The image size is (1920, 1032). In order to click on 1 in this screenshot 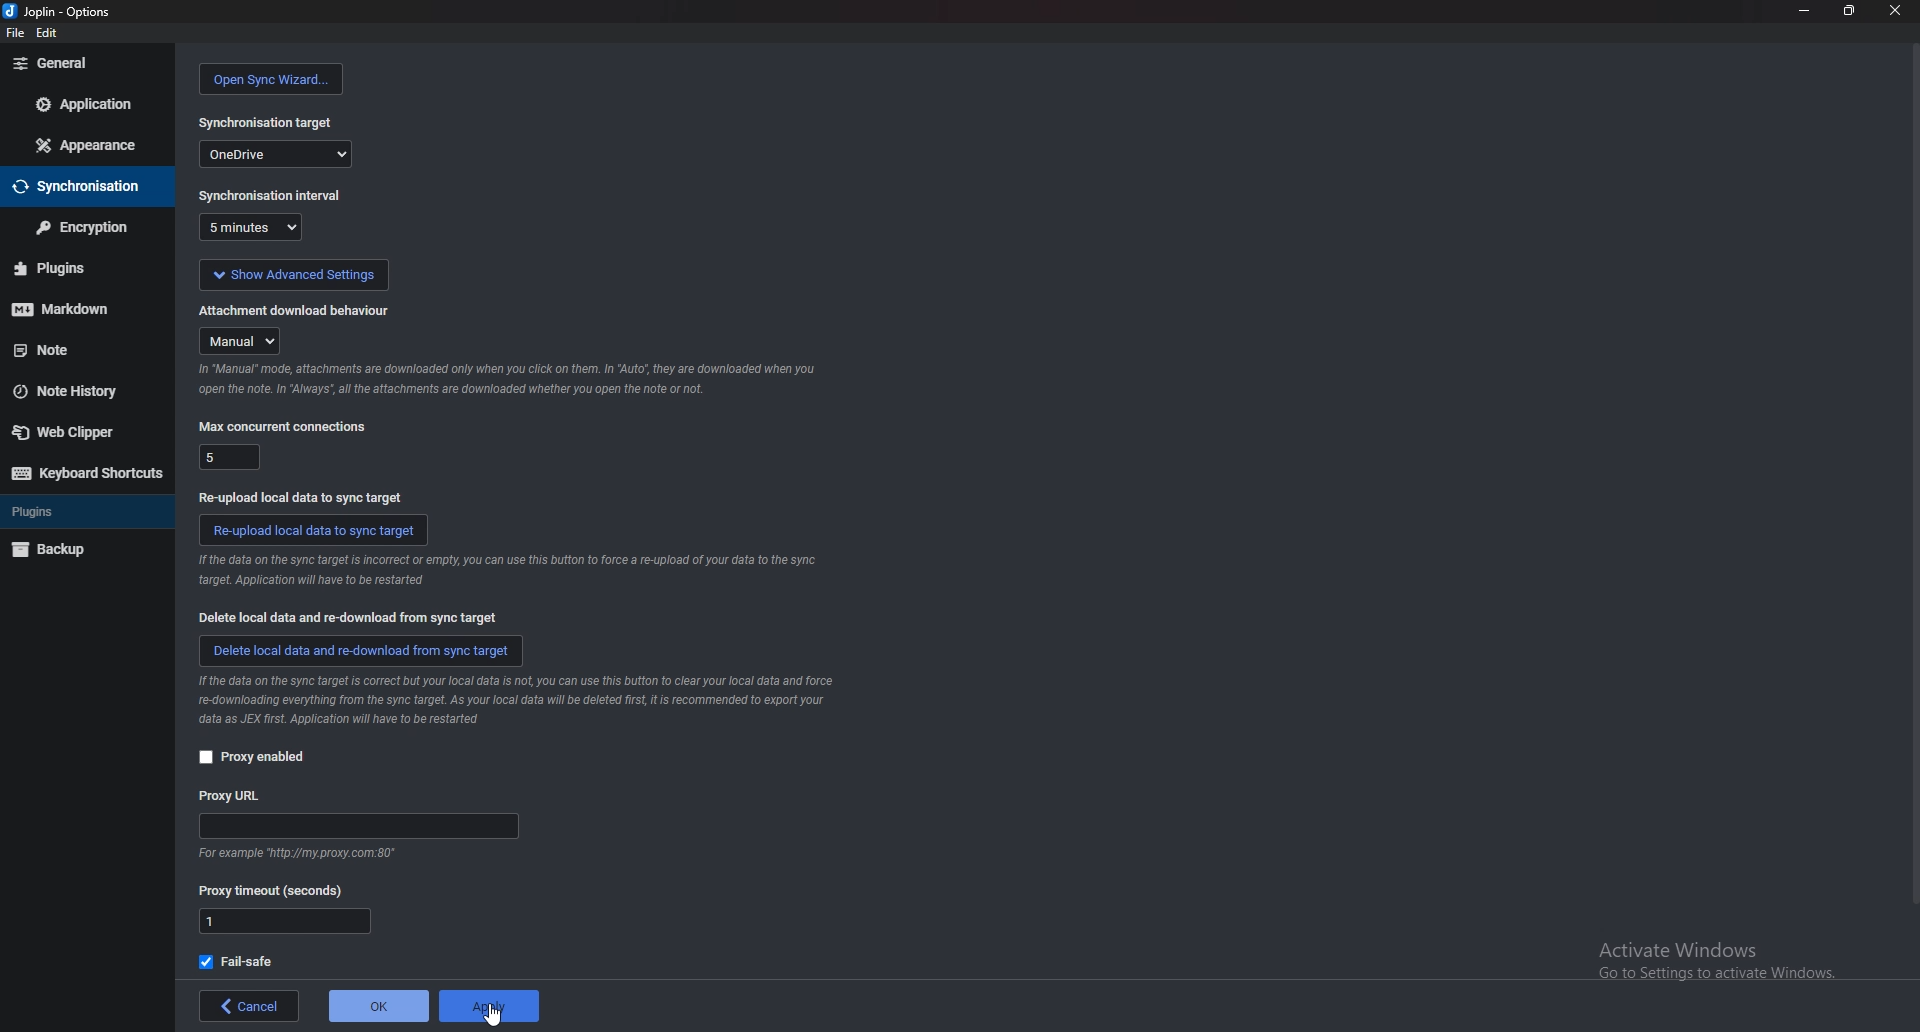, I will do `click(285, 922)`.